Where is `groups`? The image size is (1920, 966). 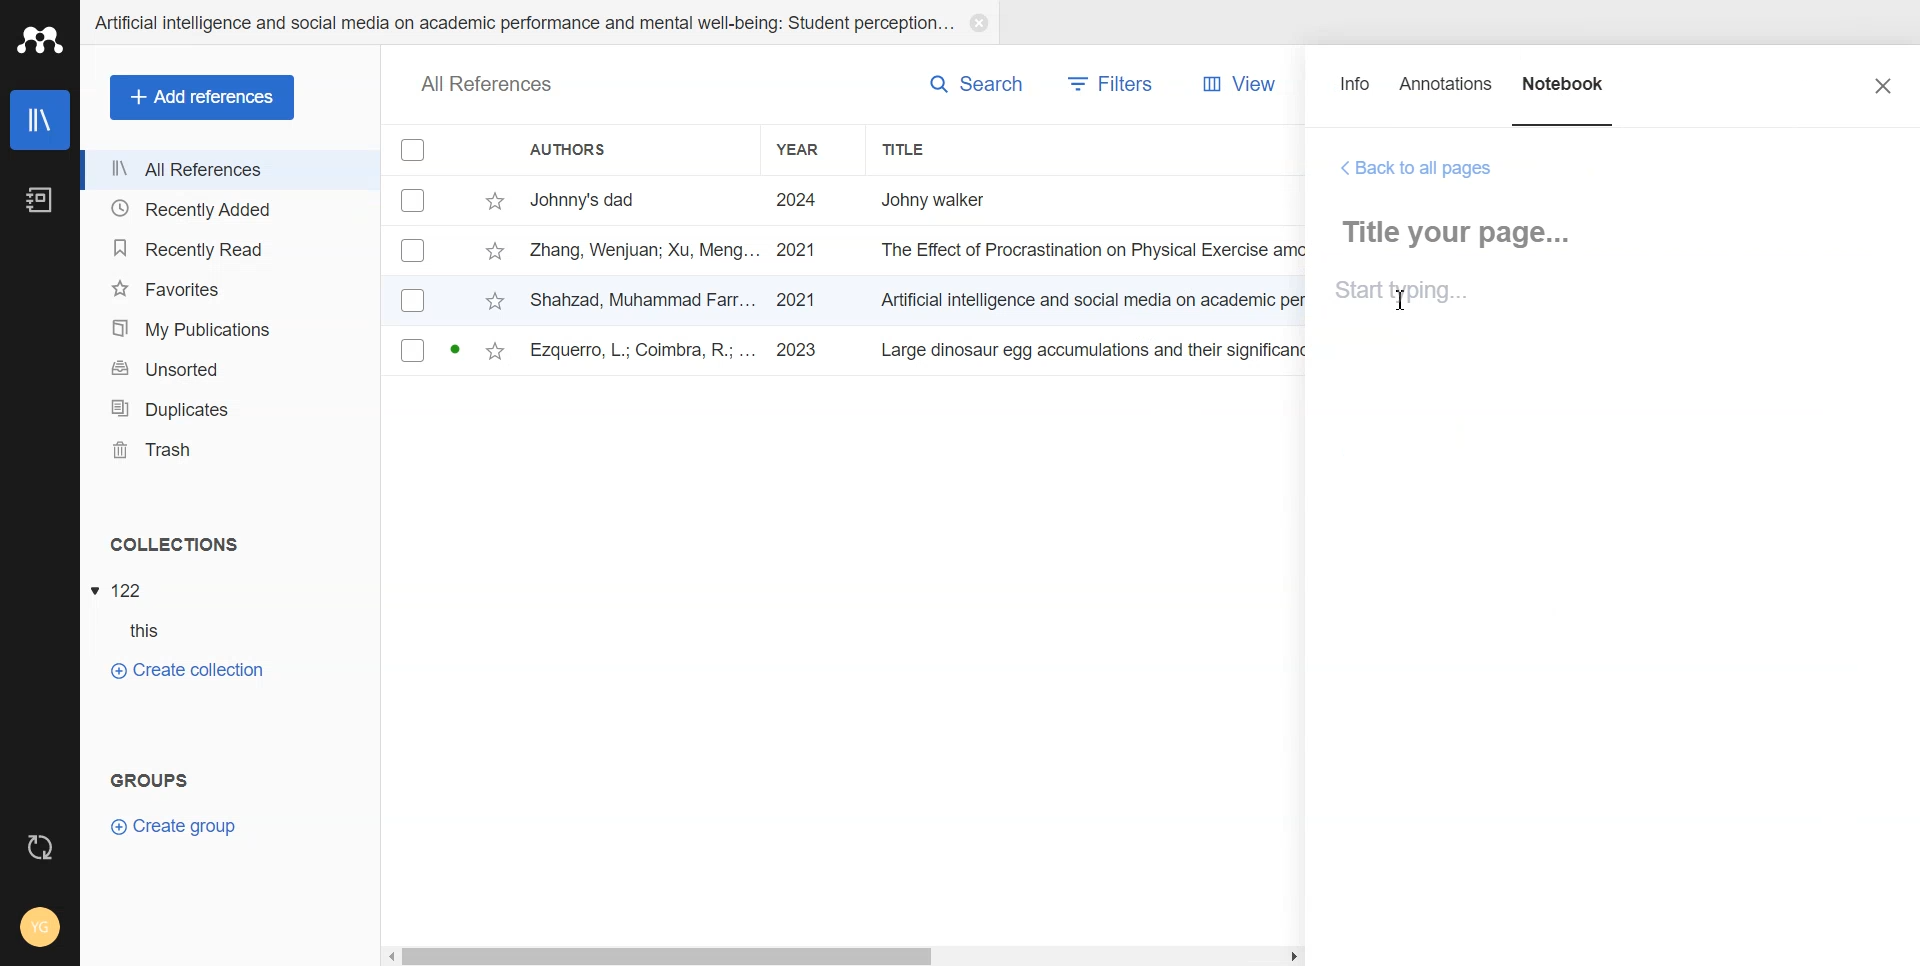
groups is located at coordinates (151, 777).